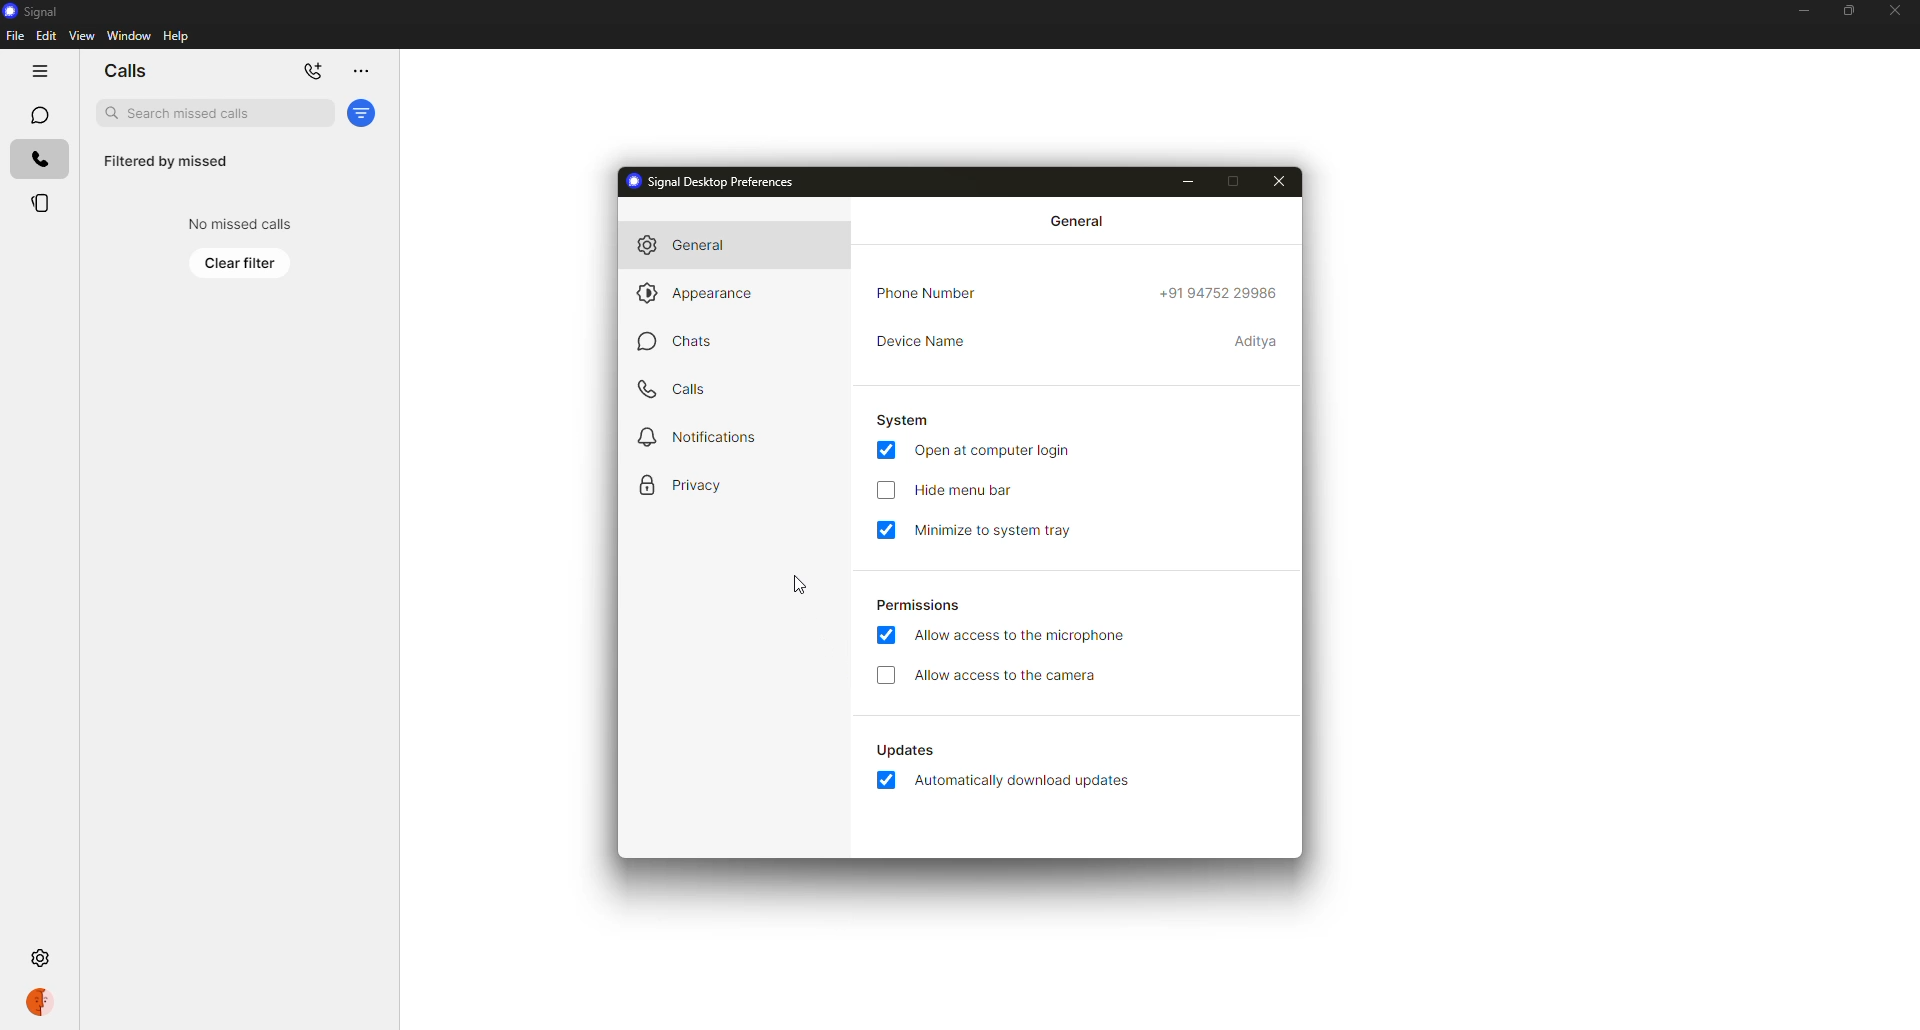 The height and width of the screenshot is (1030, 1920). What do you see at coordinates (39, 1002) in the screenshot?
I see `profile` at bounding box center [39, 1002].